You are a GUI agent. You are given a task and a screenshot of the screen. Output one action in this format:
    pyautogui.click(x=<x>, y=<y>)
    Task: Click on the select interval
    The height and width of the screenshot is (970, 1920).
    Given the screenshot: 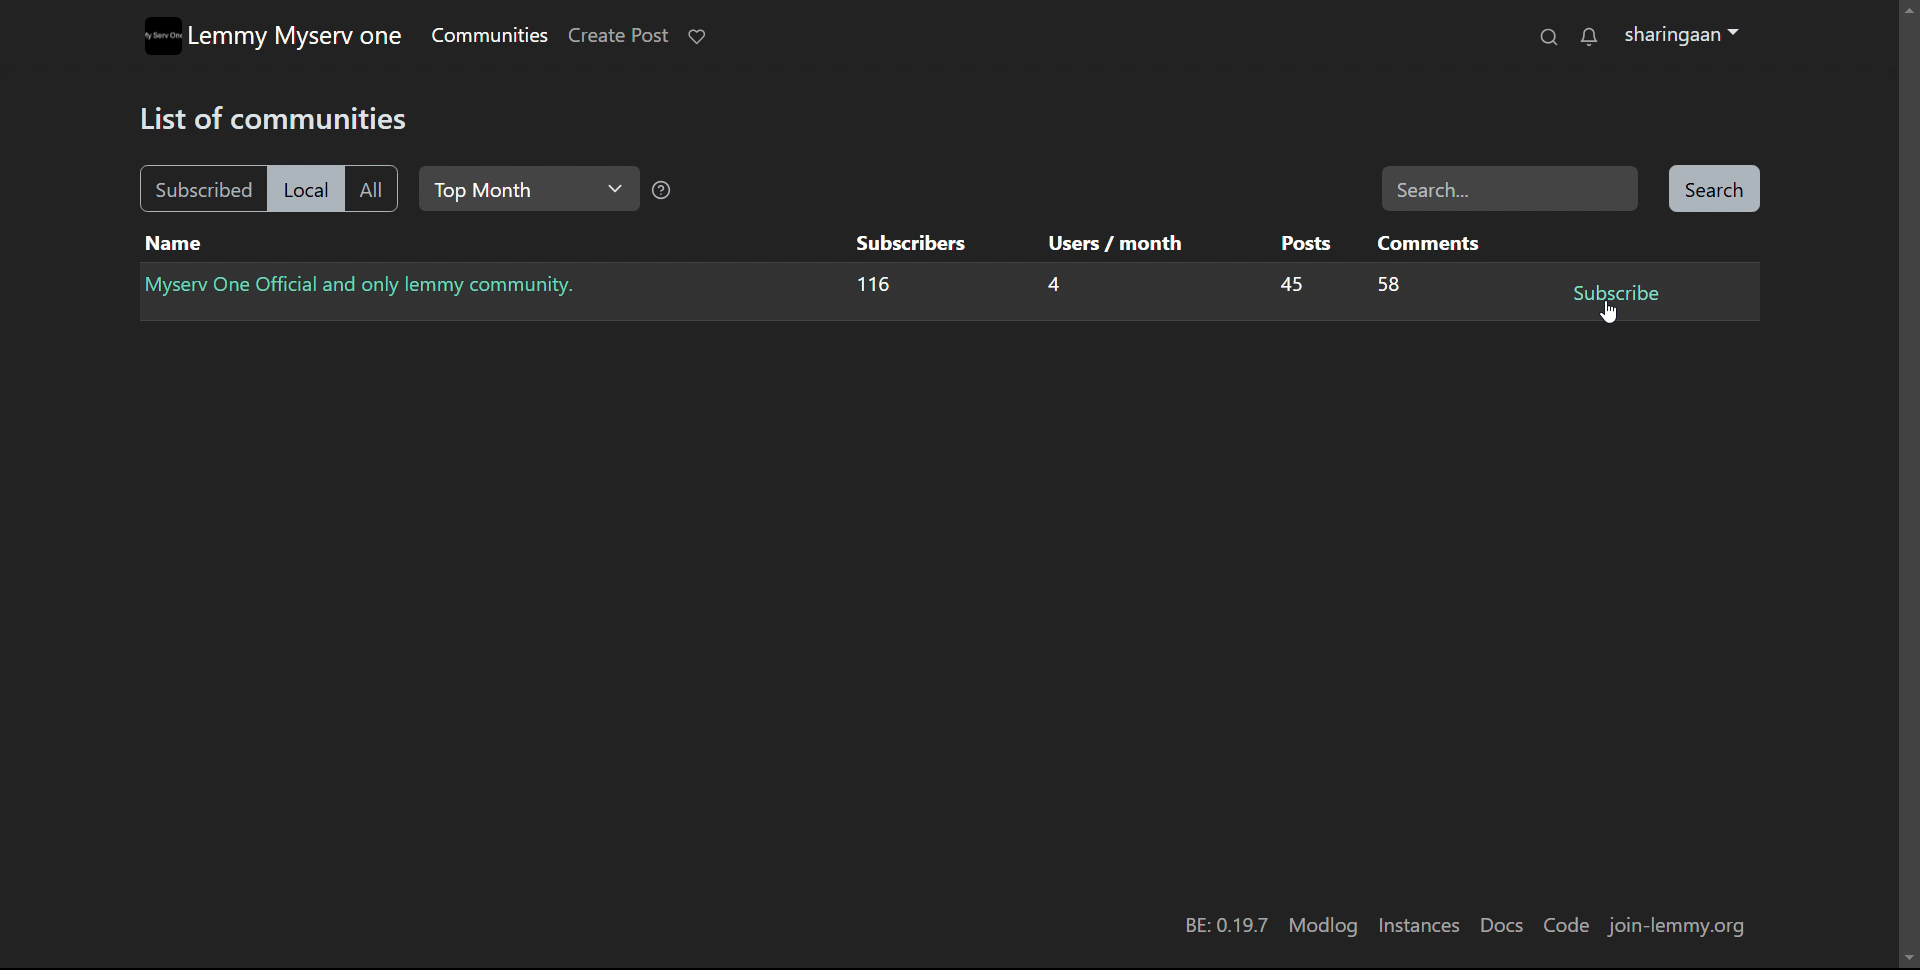 What is the action you would take?
    pyautogui.click(x=528, y=189)
    